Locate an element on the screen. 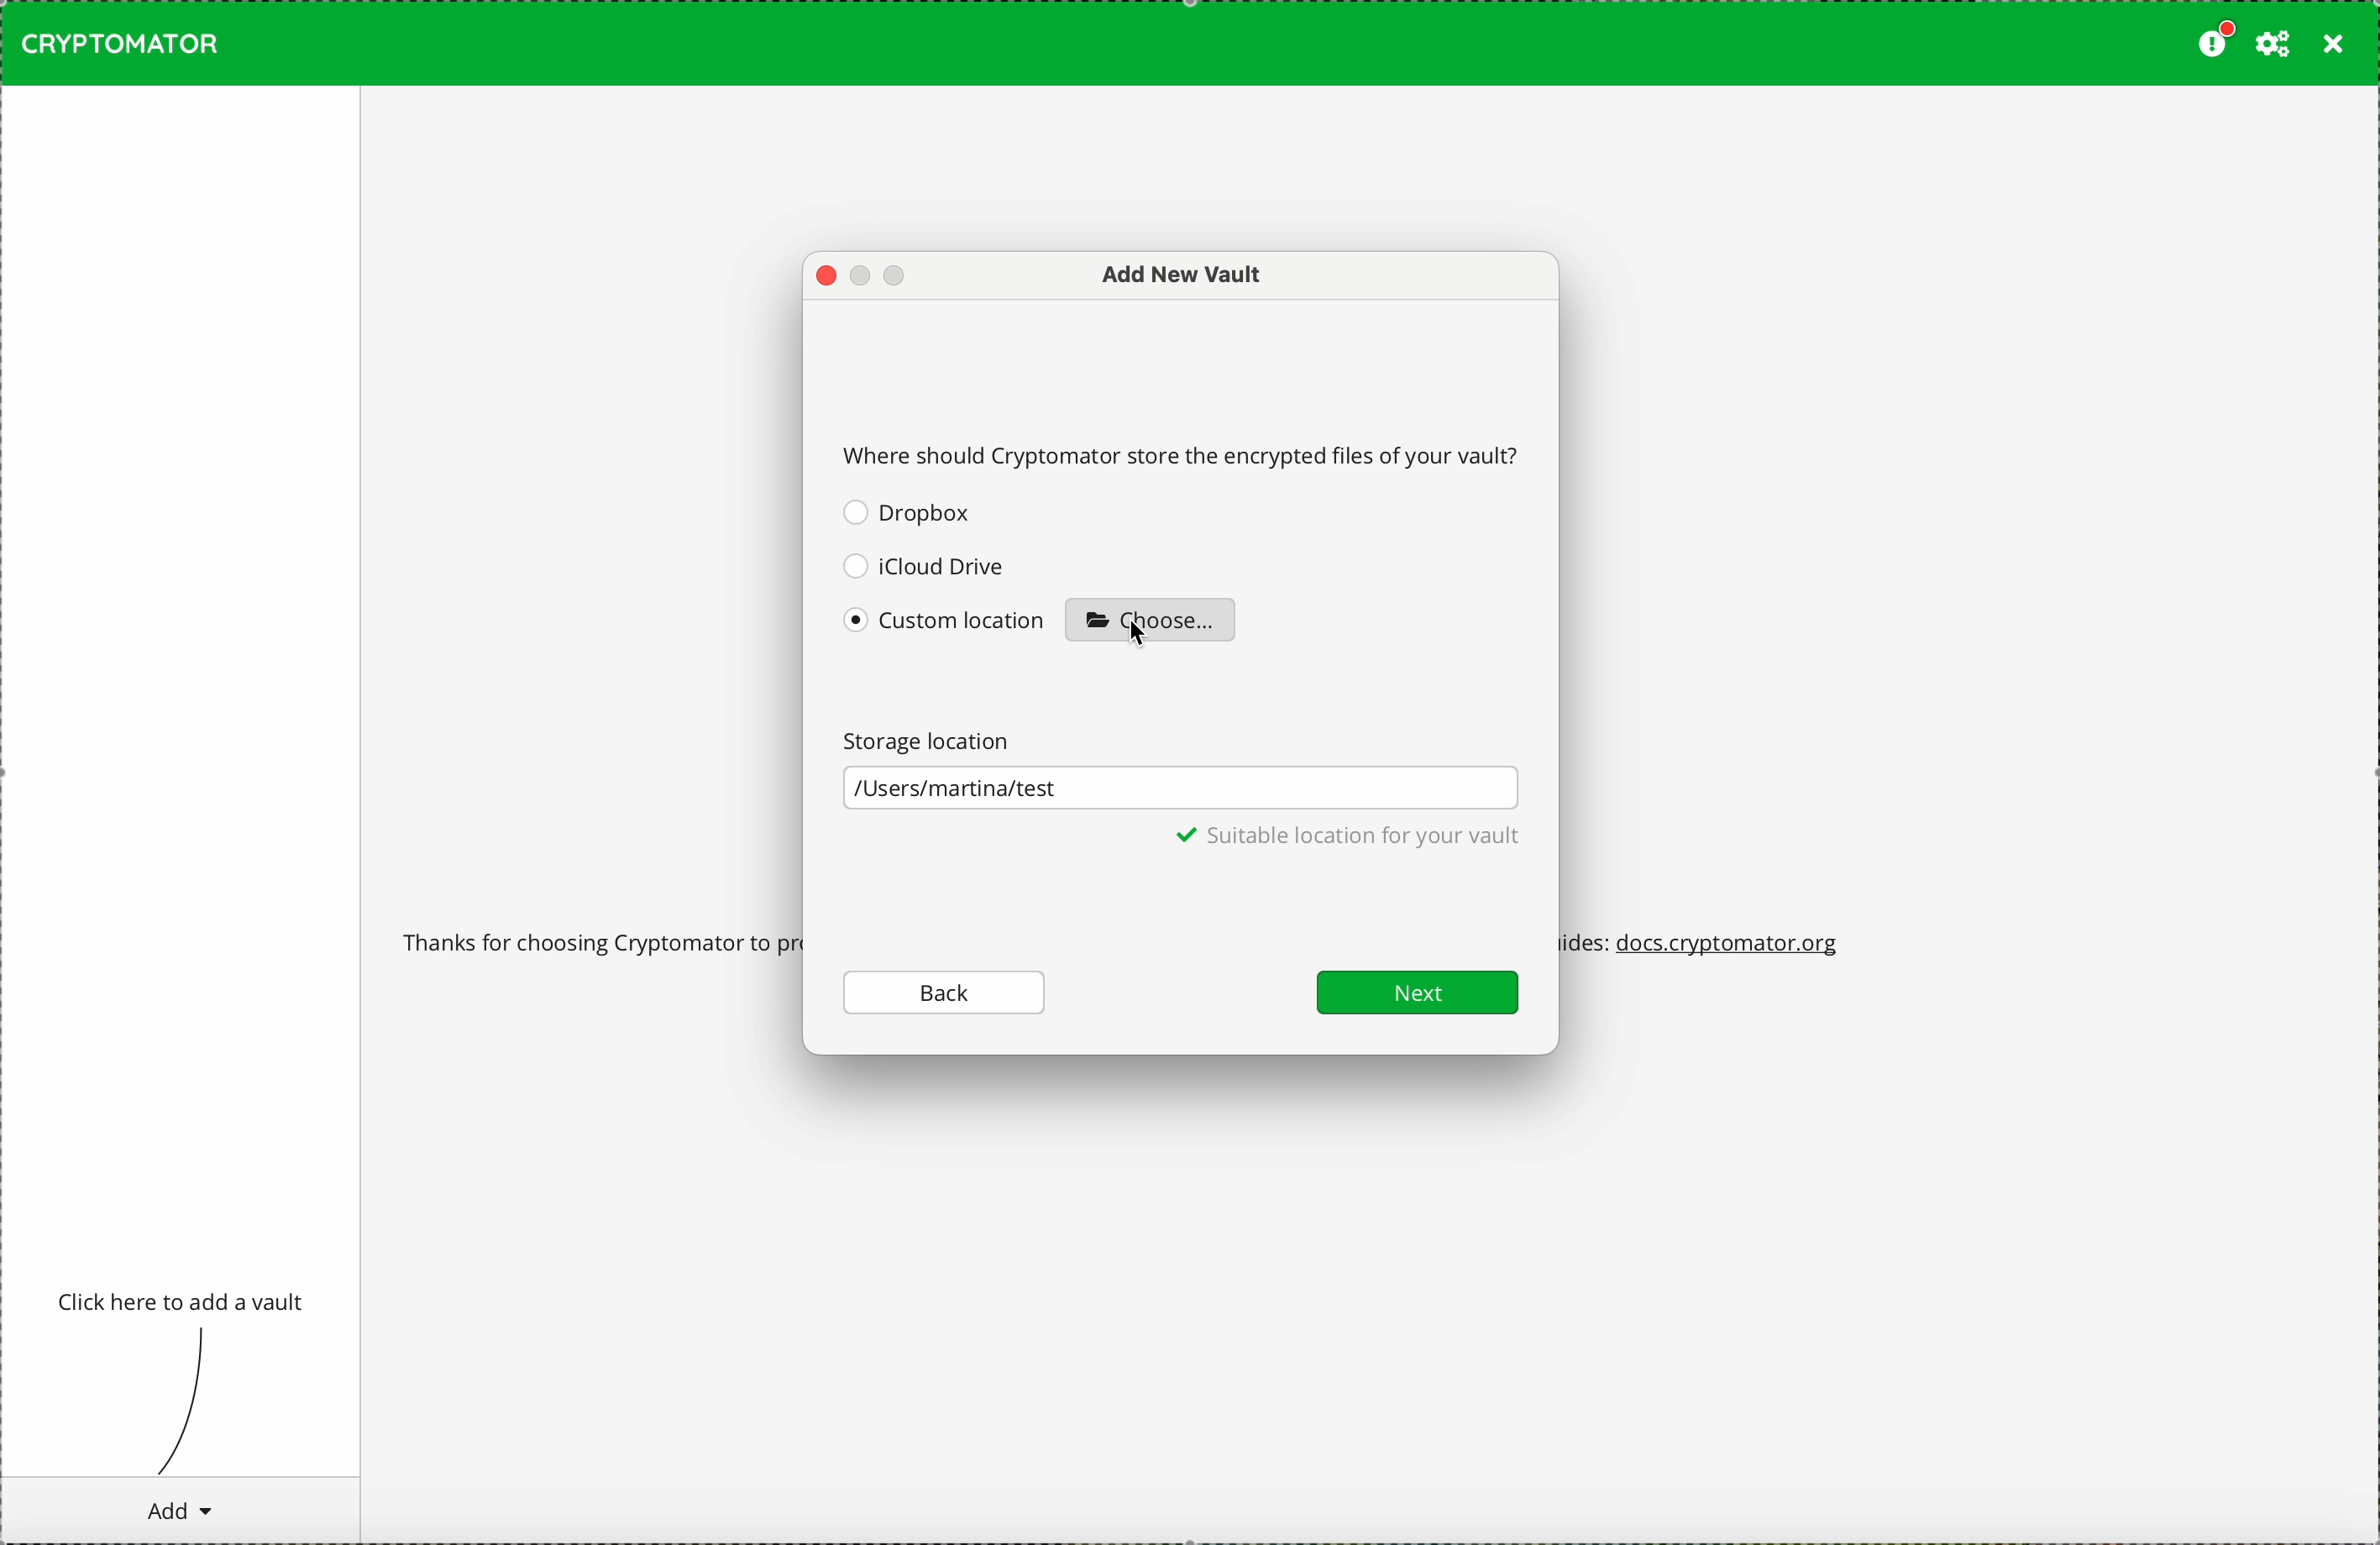 The image size is (2380, 1545). add new vault window is located at coordinates (1169, 276).